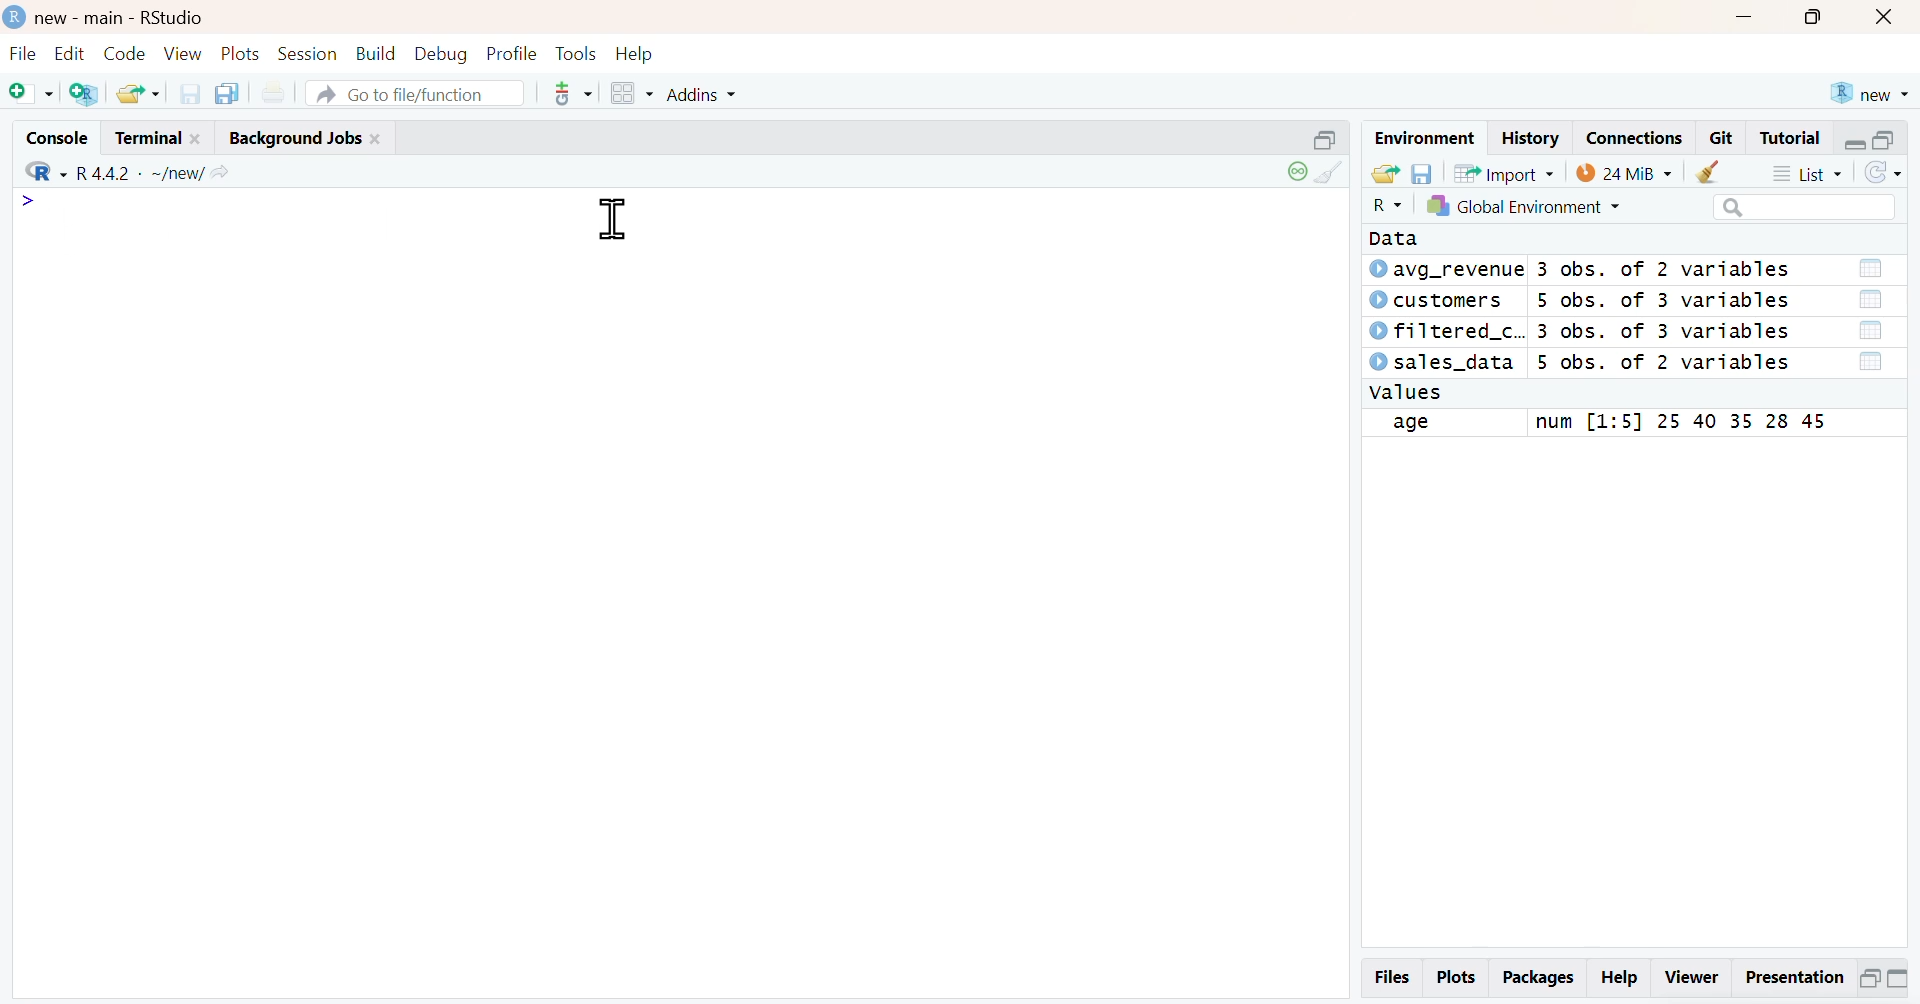 Image resolution: width=1920 pixels, height=1004 pixels. I want to click on Create a Project, so click(83, 93).